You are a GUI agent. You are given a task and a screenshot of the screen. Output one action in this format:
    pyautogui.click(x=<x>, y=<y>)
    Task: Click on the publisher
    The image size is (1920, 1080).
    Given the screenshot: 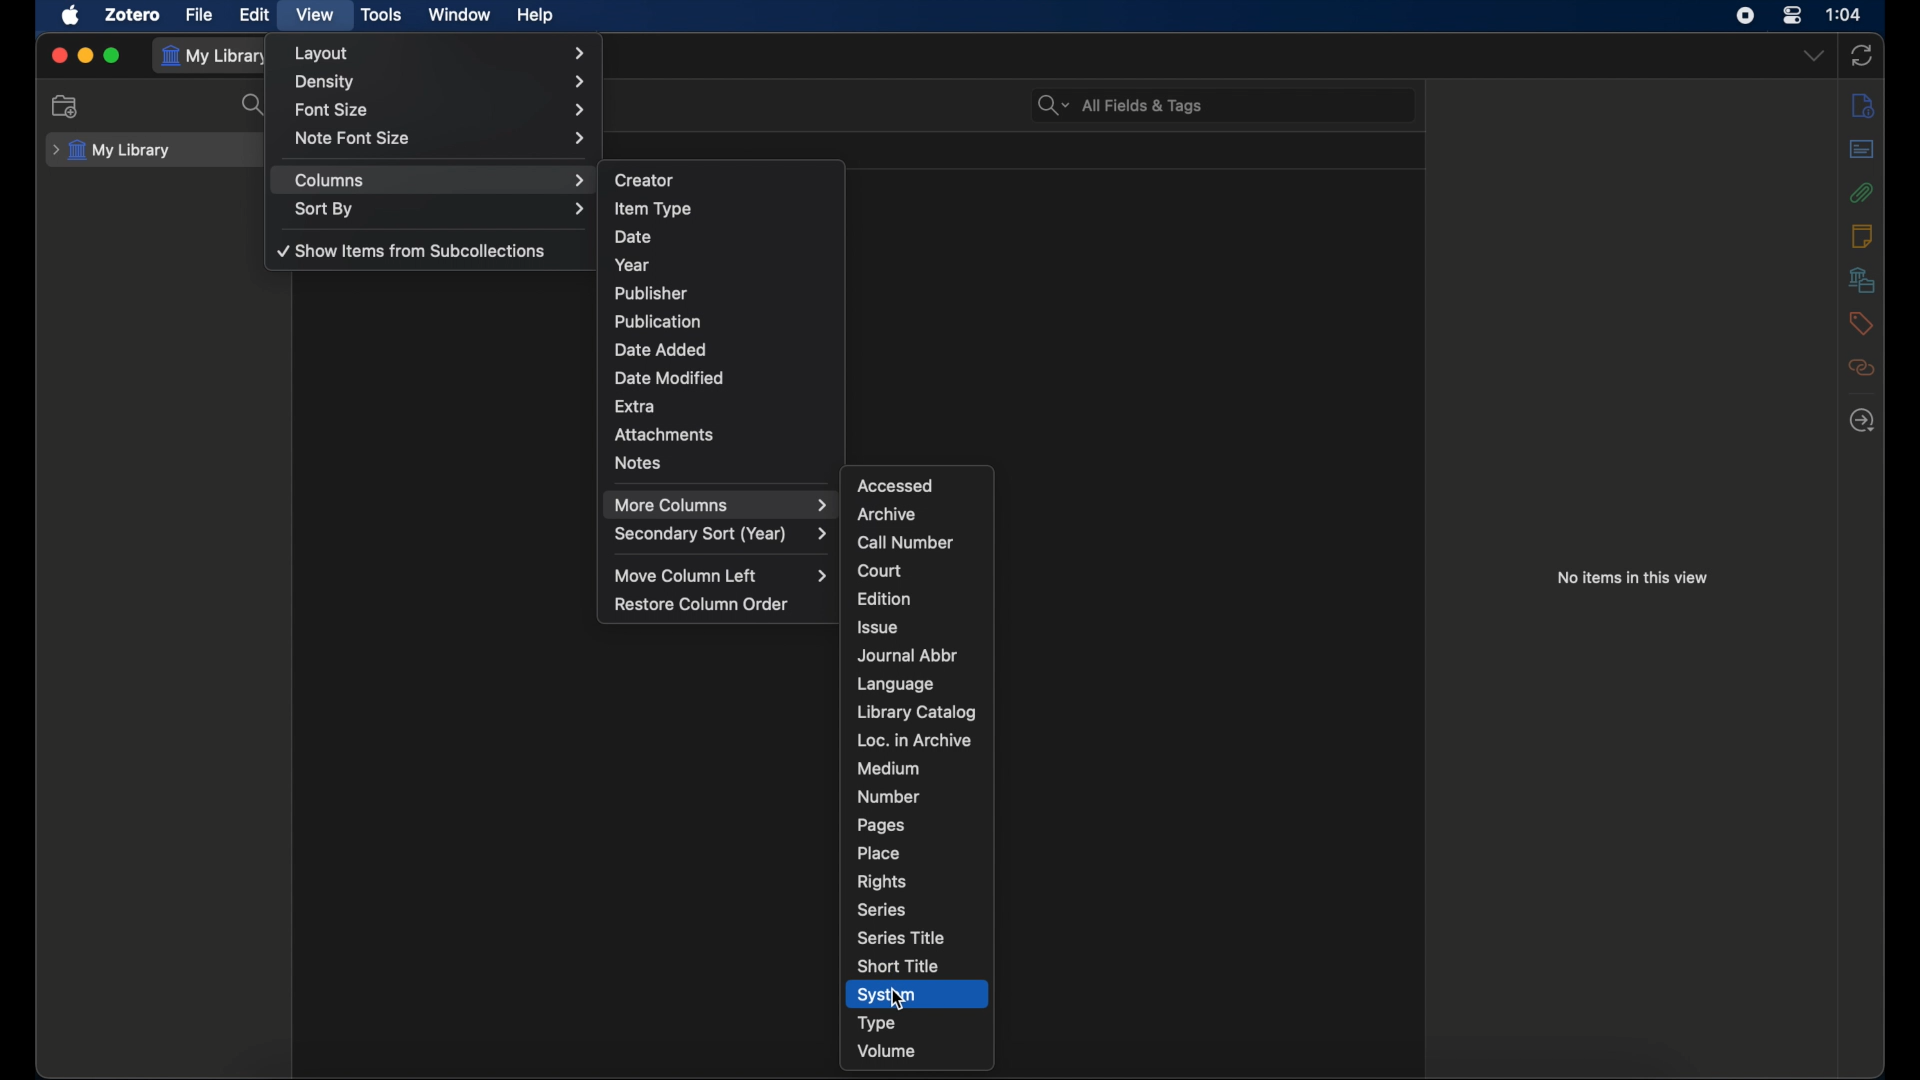 What is the action you would take?
    pyautogui.click(x=650, y=293)
    